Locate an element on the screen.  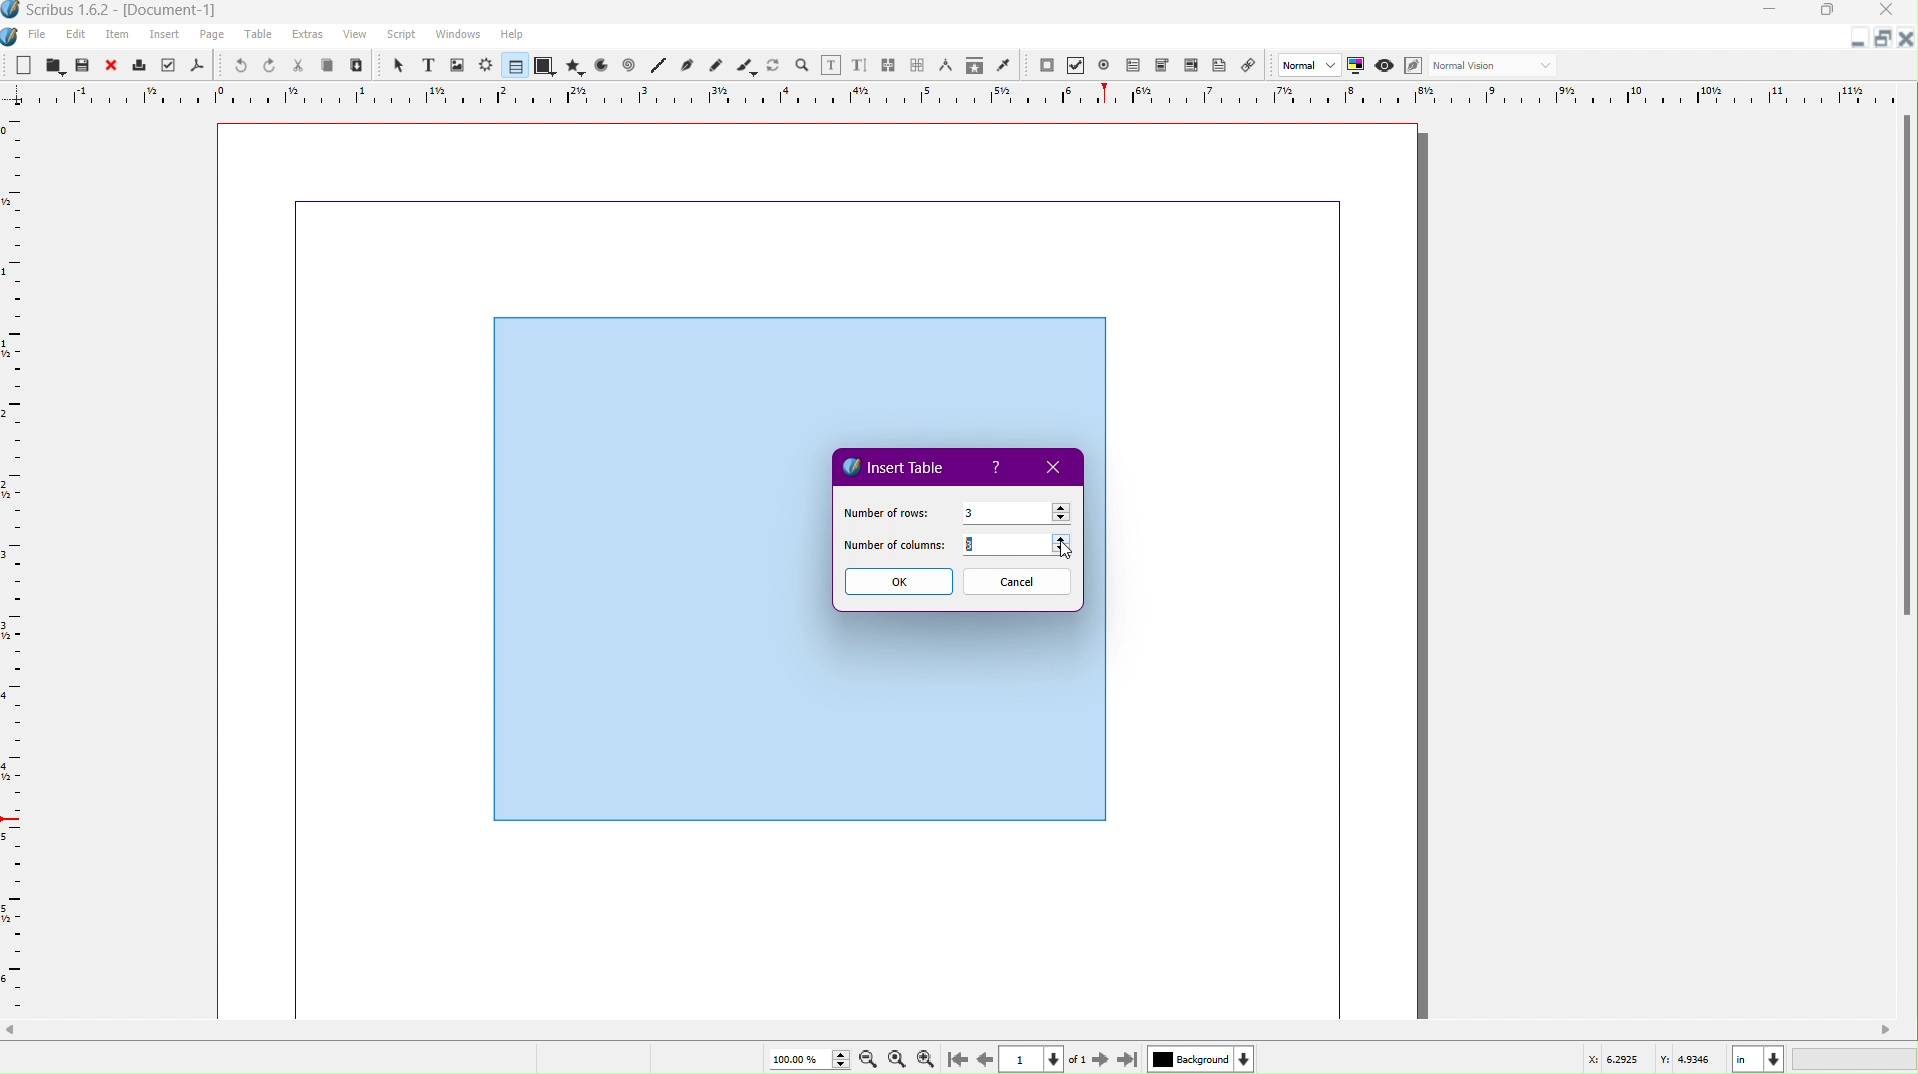
Eye Dropper is located at coordinates (1003, 65).